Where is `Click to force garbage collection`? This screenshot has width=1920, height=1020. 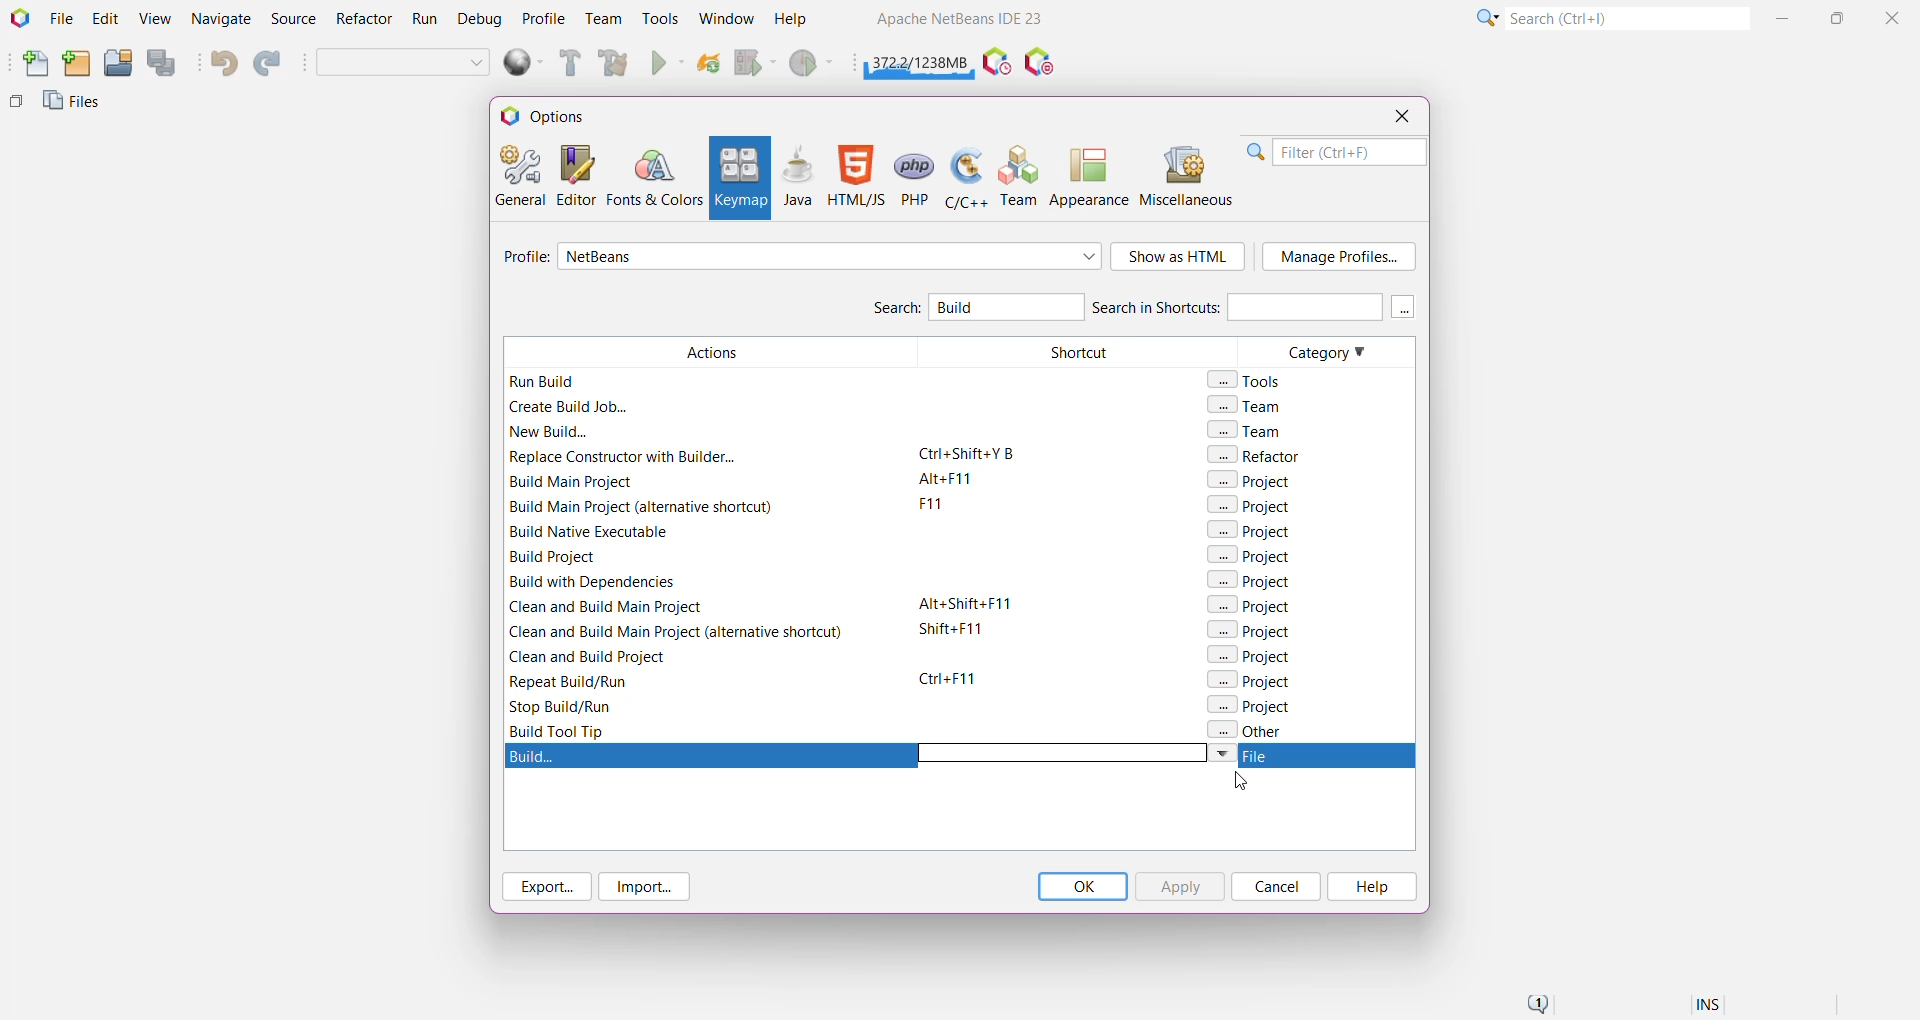
Click to force garbage collection is located at coordinates (920, 60).